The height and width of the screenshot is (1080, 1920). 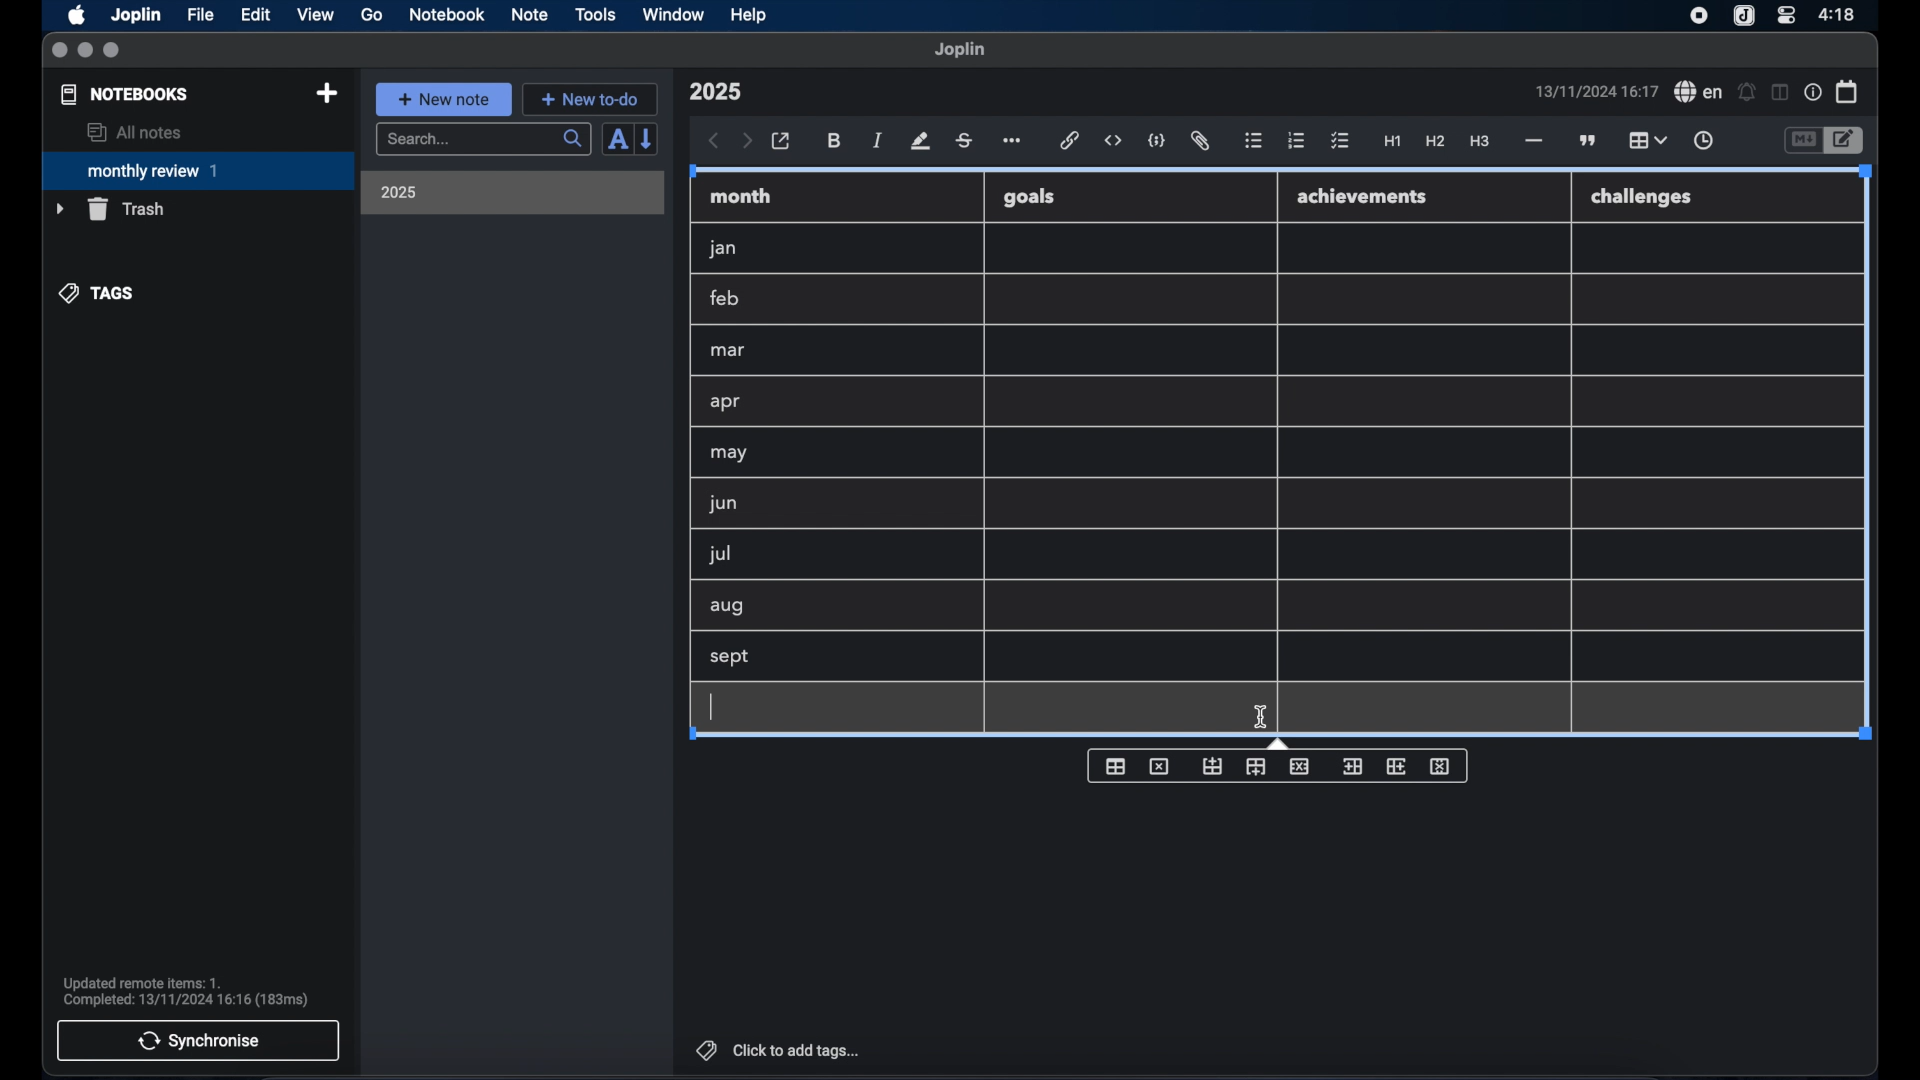 I want to click on challenges, so click(x=1643, y=198).